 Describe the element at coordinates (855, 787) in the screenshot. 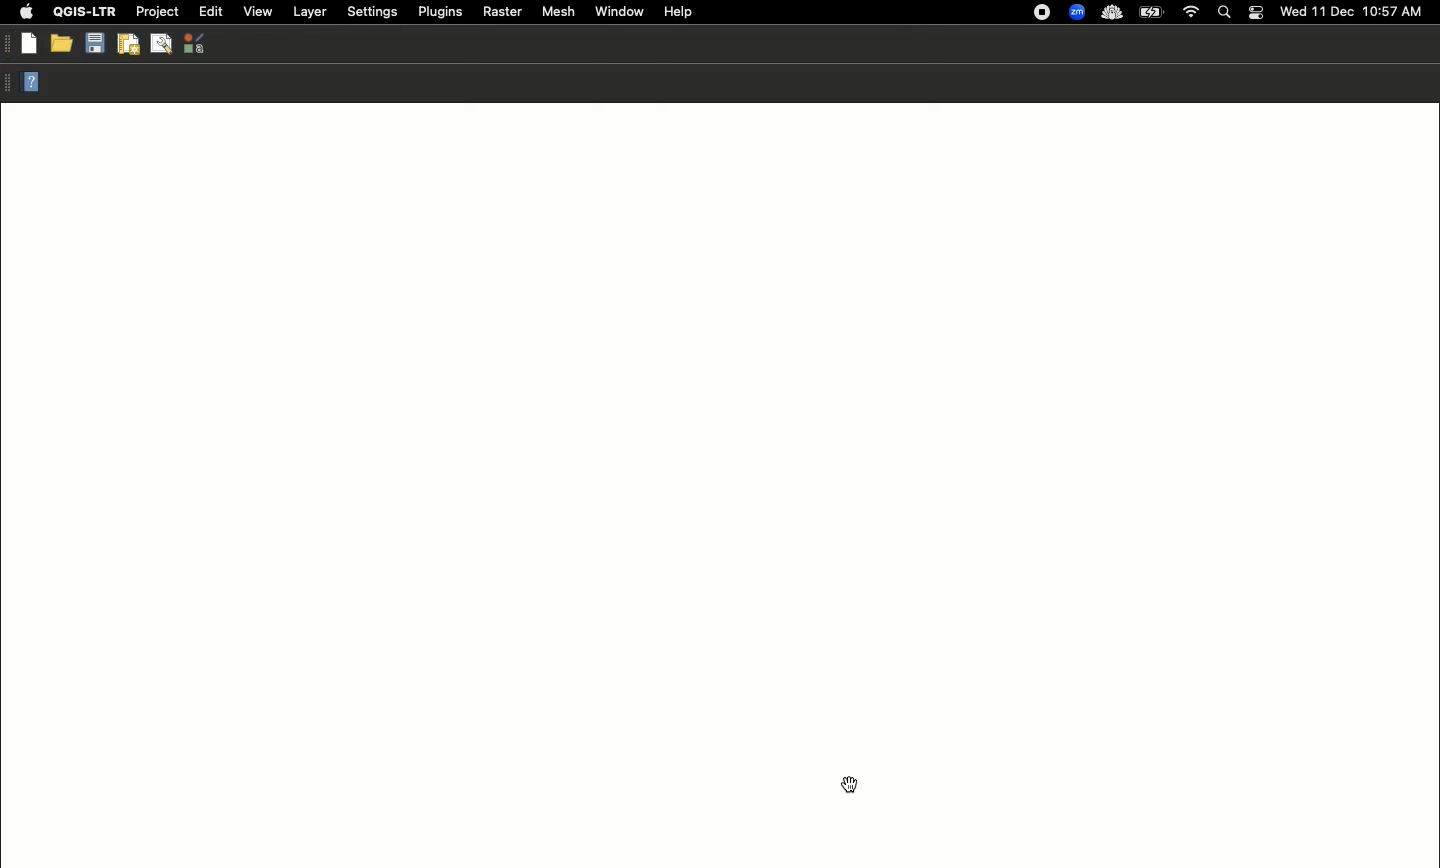

I see `No updates` at that location.